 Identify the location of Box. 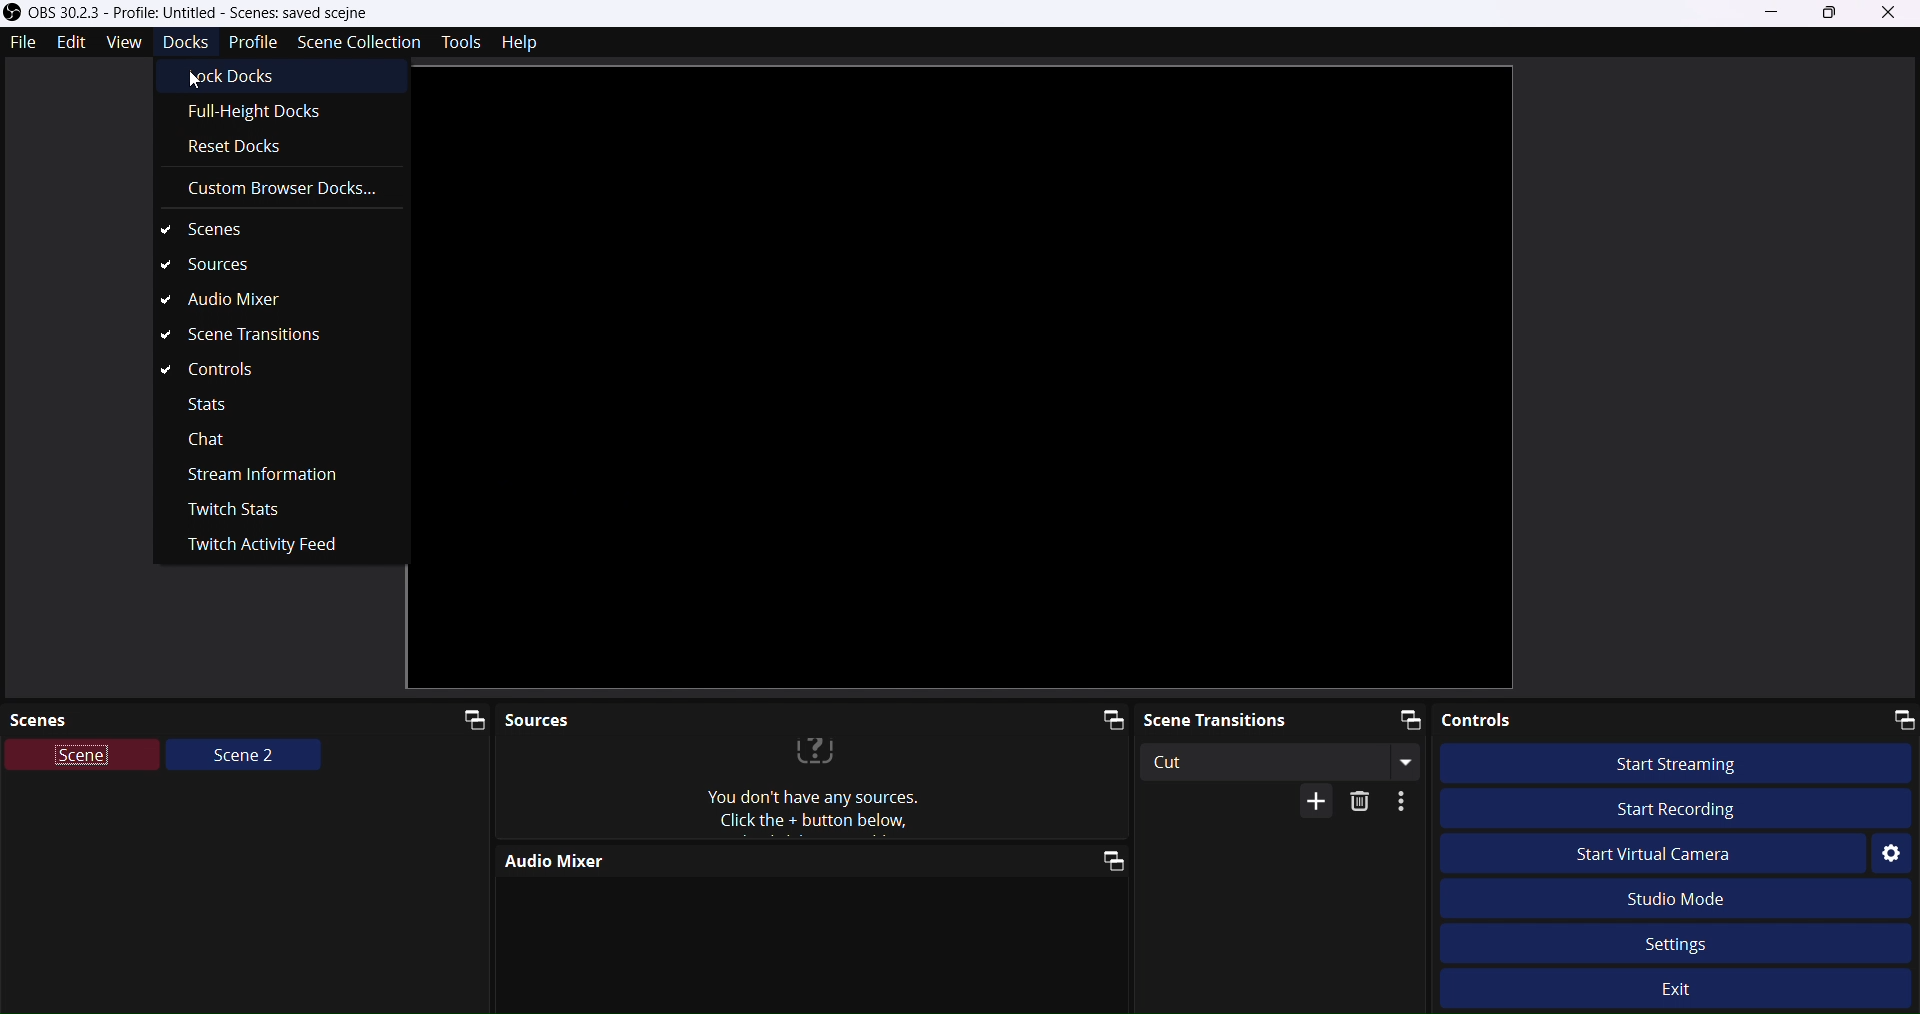
(1831, 13).